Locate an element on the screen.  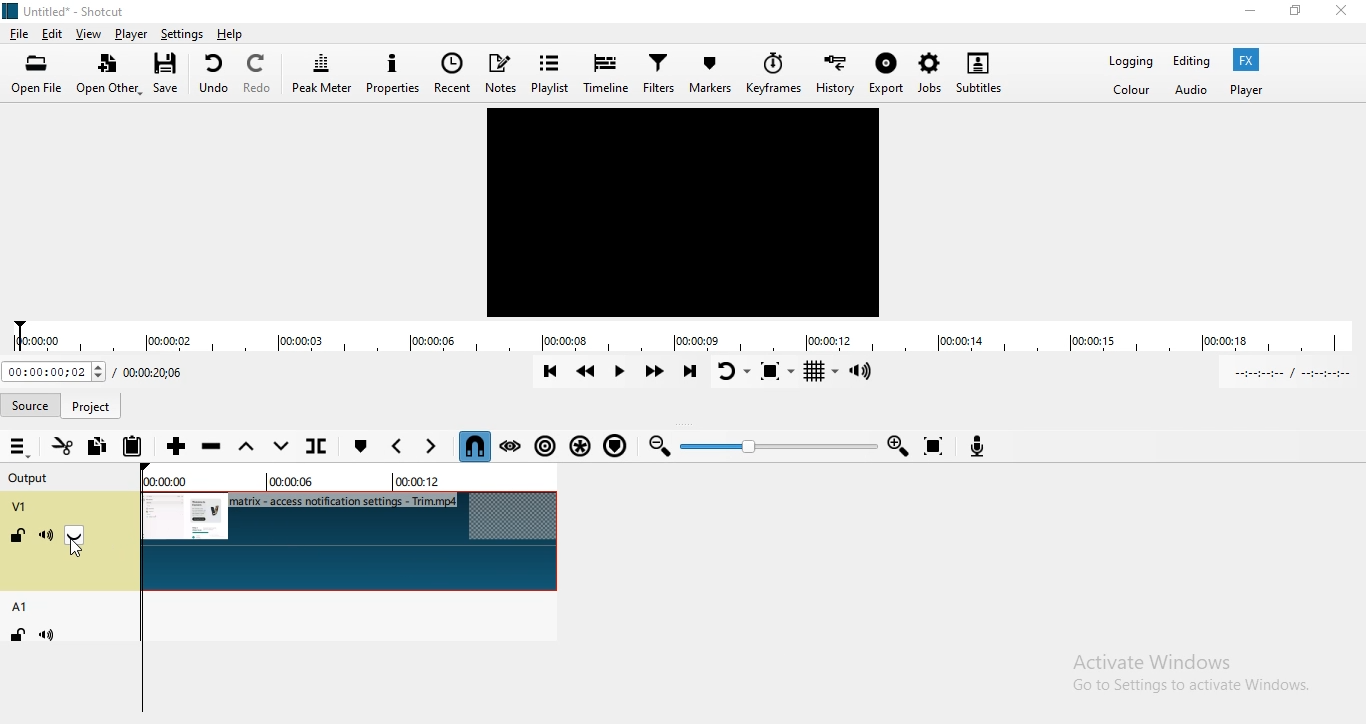
Open file  is located at coordinates (38, 75).